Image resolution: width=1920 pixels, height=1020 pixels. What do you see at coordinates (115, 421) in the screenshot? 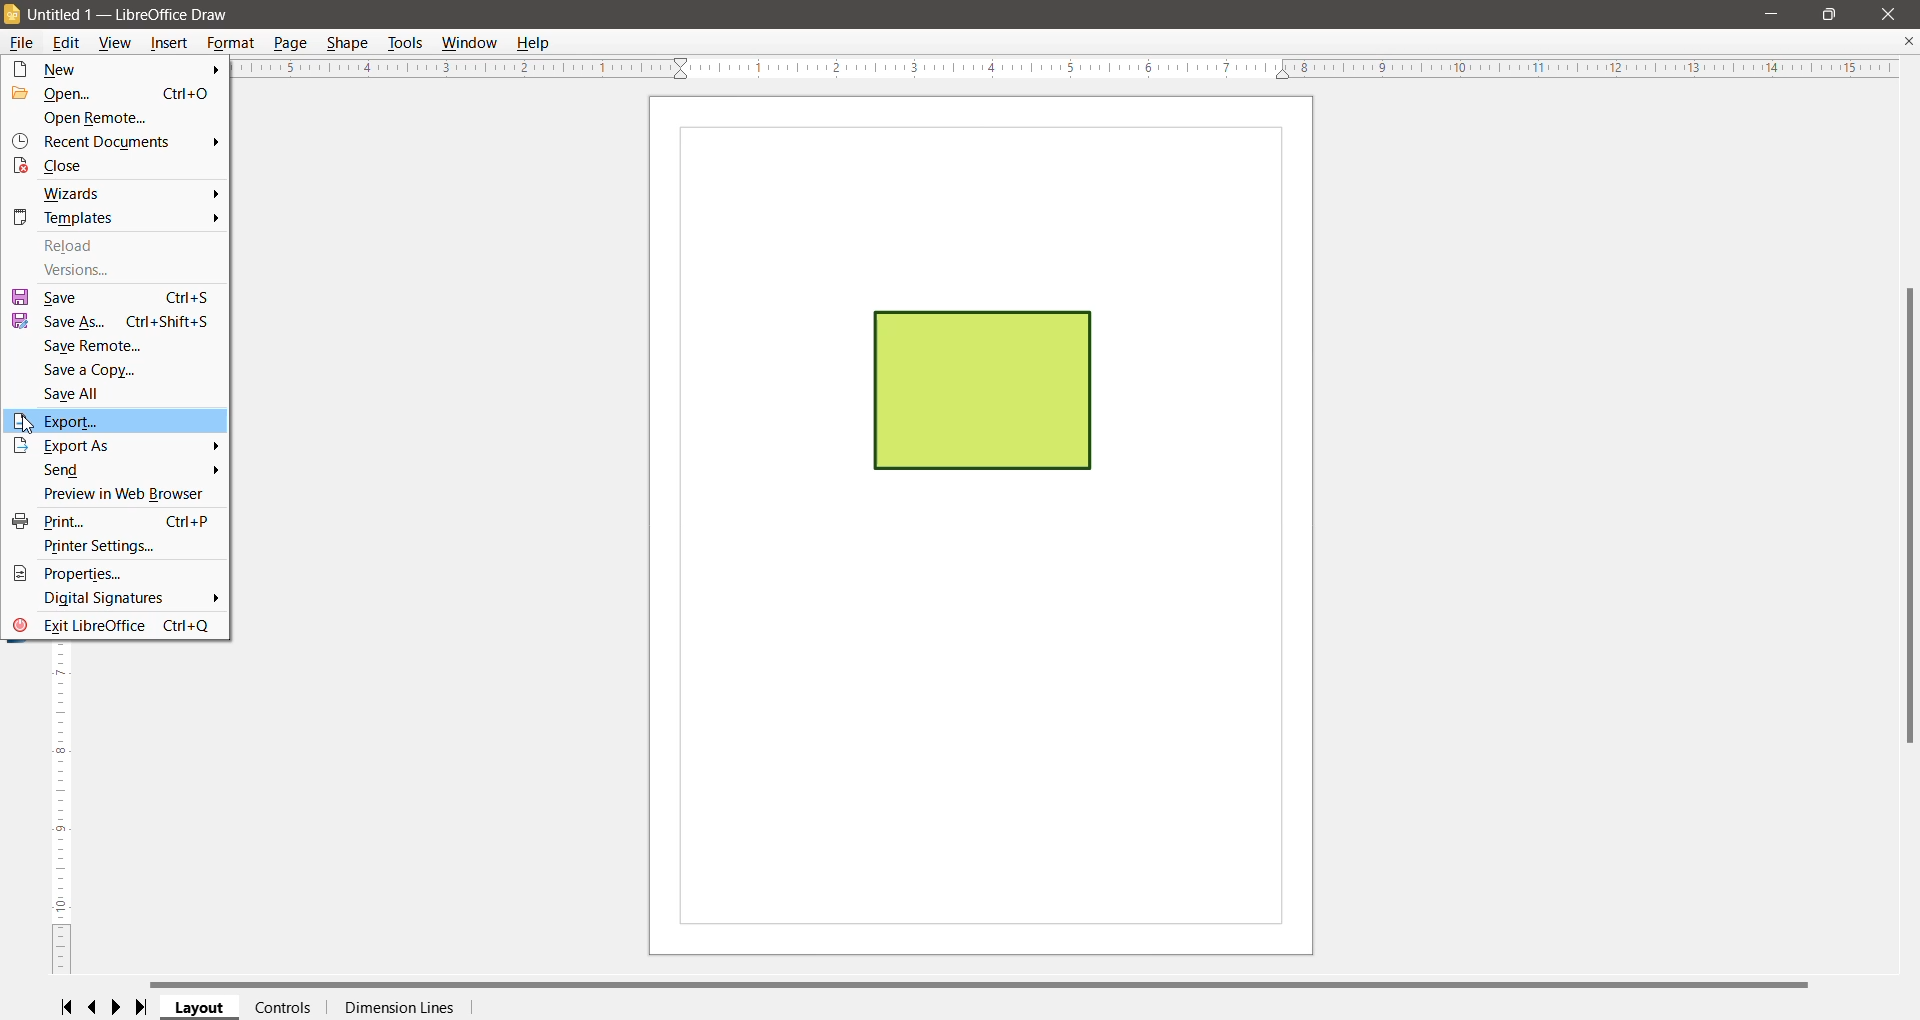
I see `Export` at bounding box center [115, 421].